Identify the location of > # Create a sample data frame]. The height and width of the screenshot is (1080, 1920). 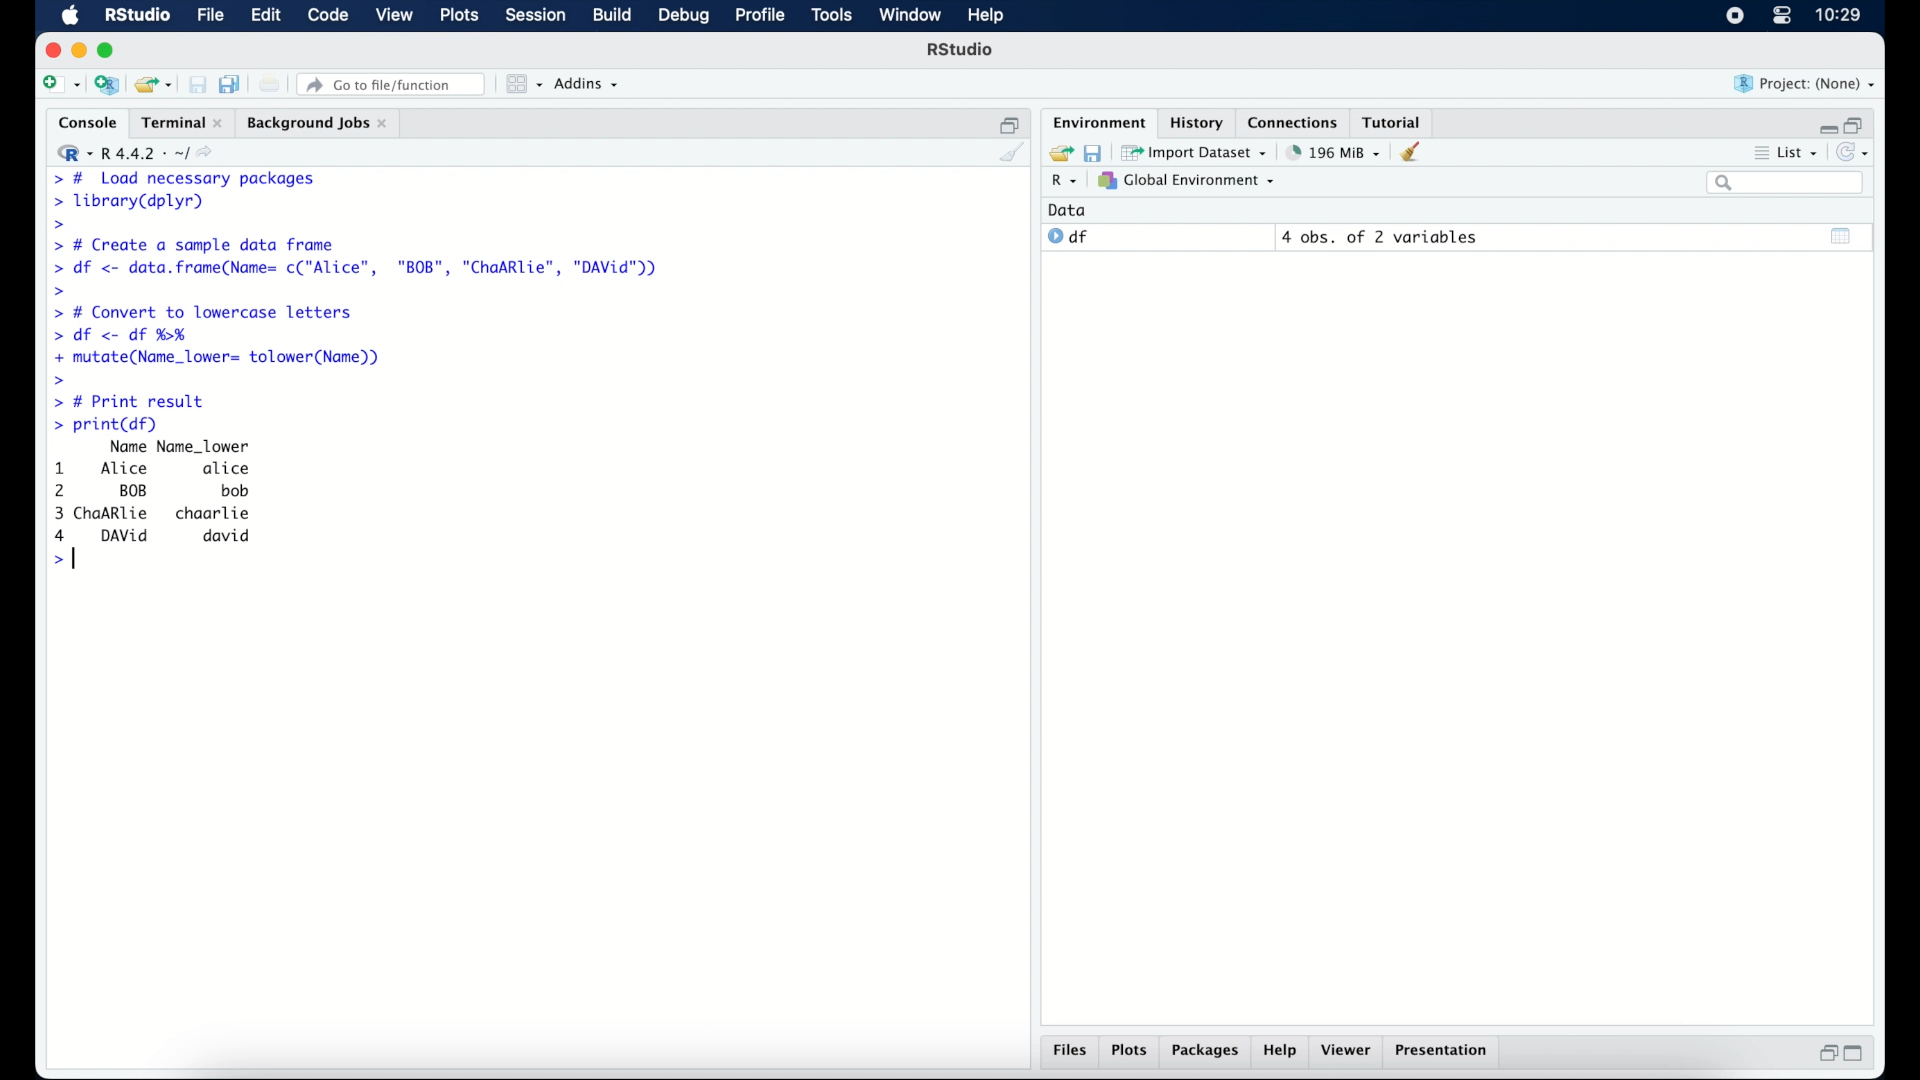
(198, 244).